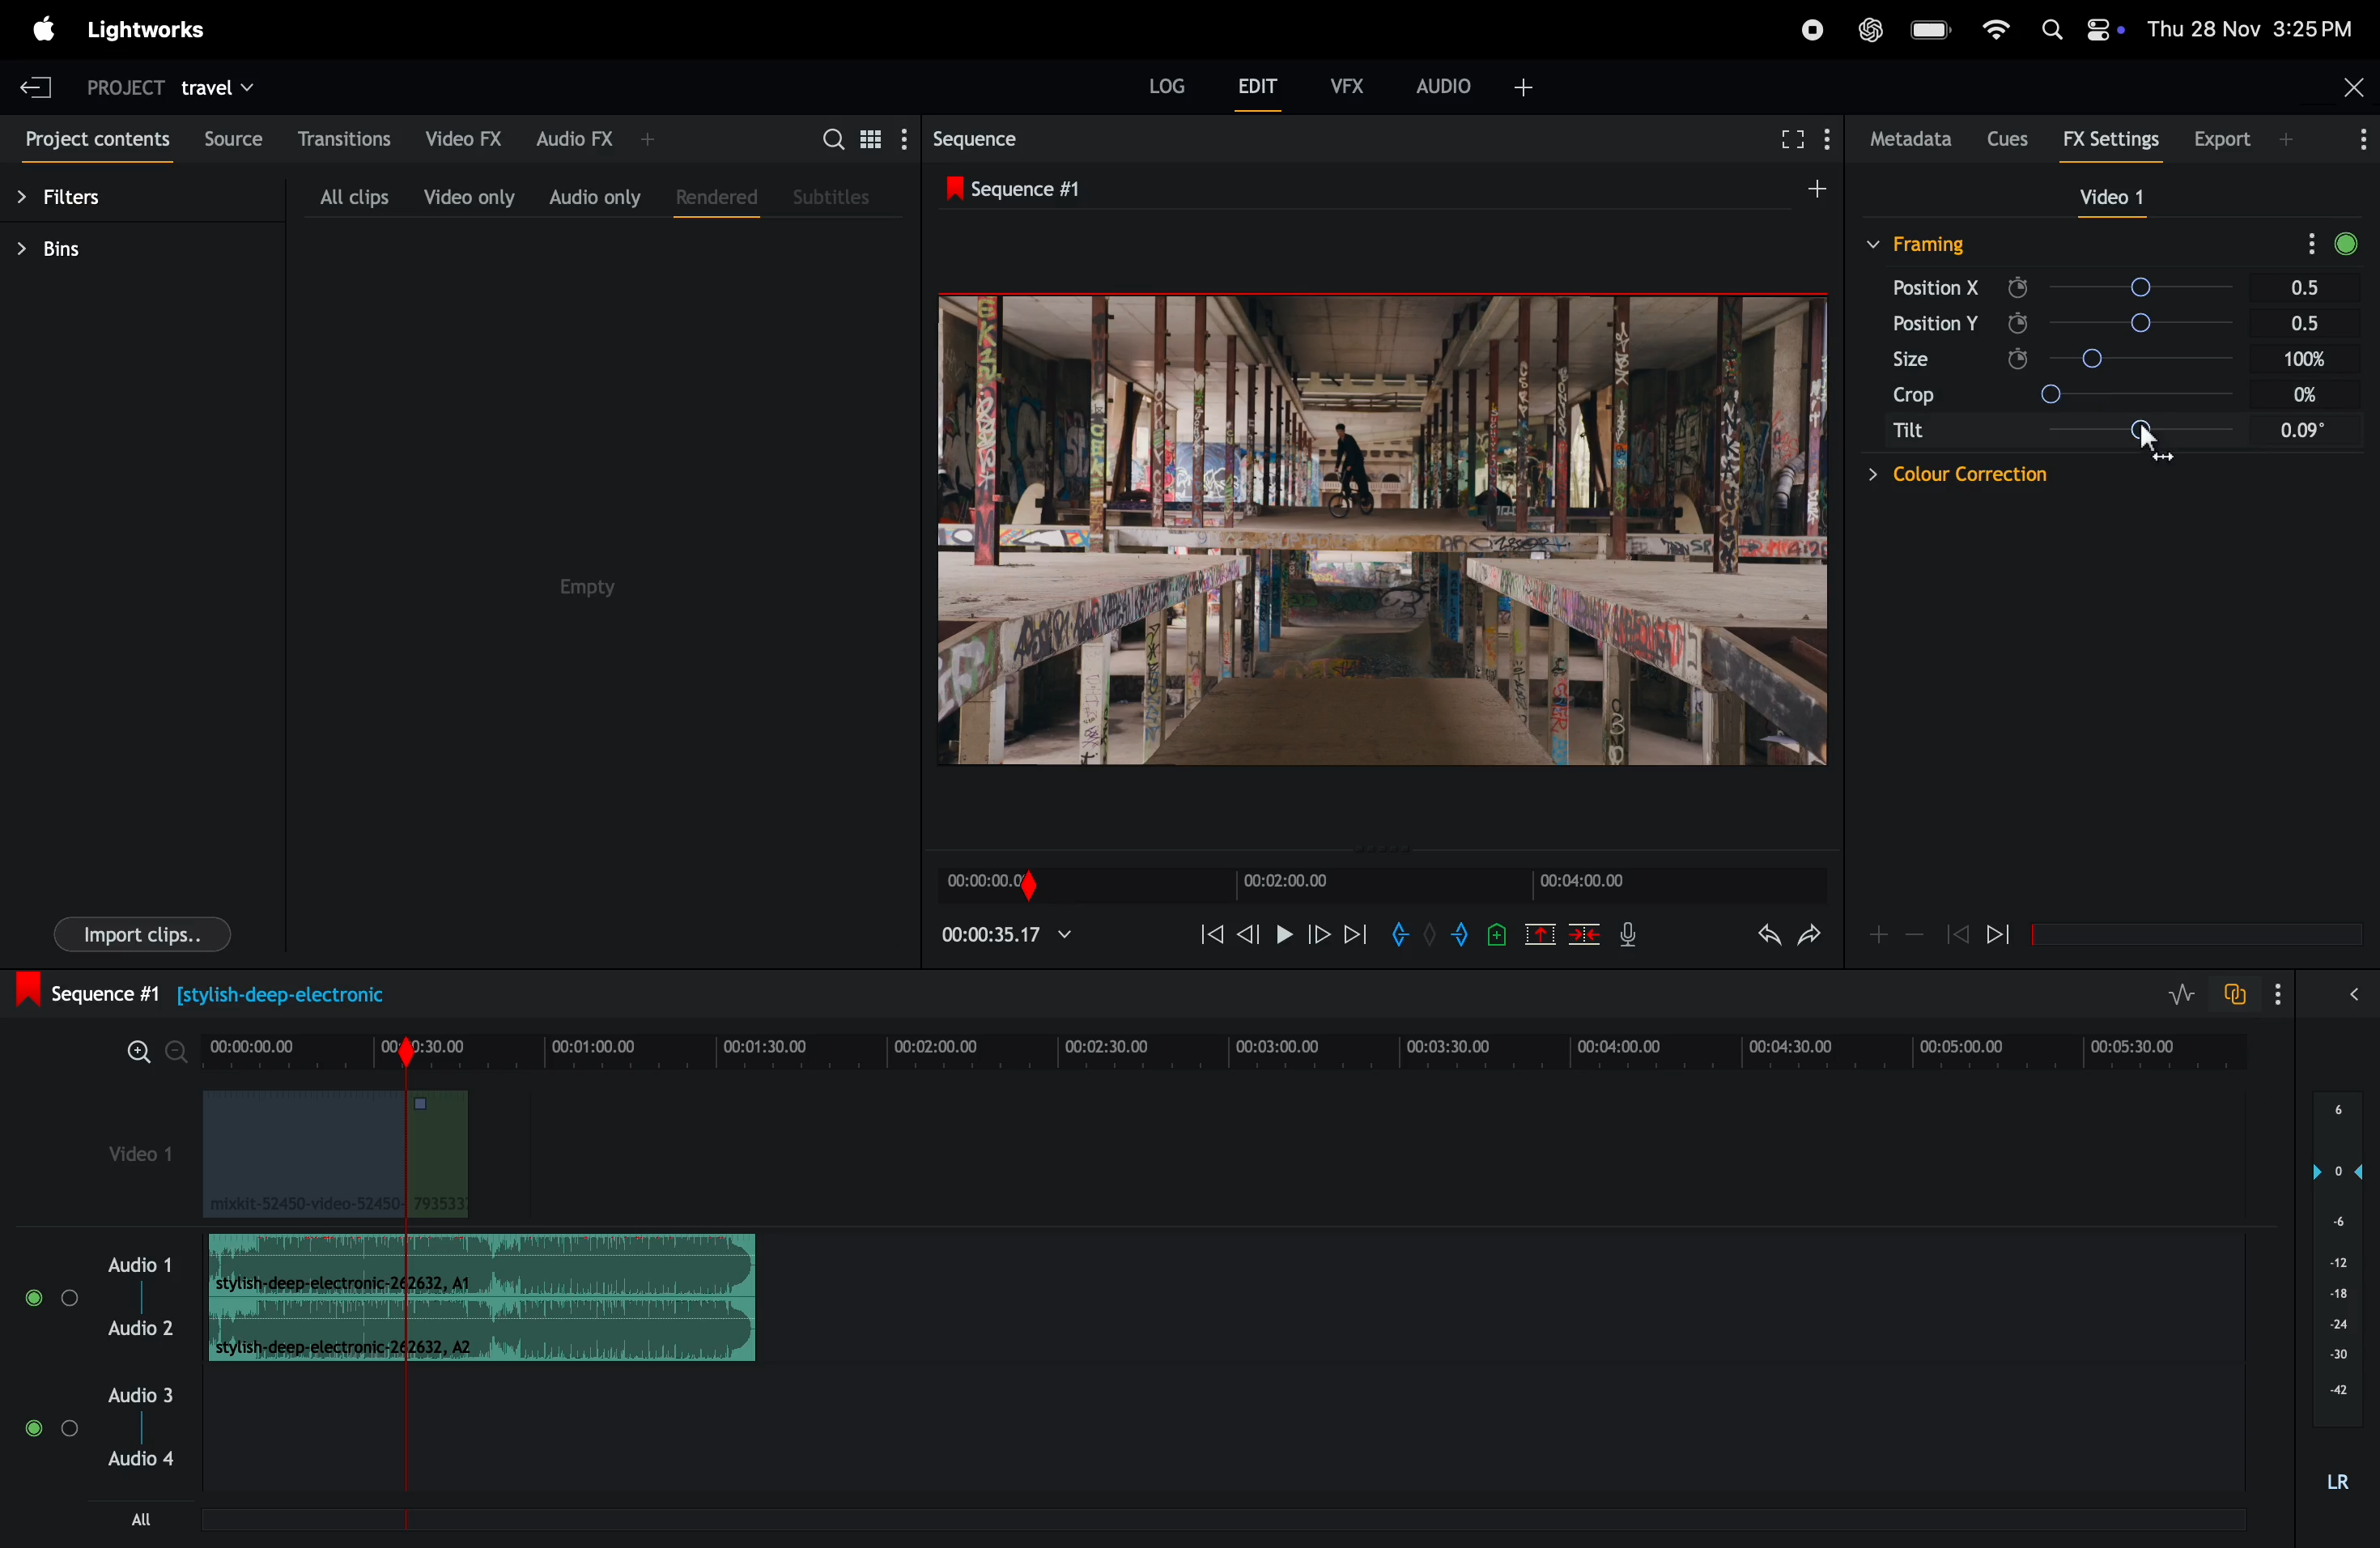  What do you see at coordinates (346, 135) in the screenshot?
I see `transactions` at bounding box center [346, 135].